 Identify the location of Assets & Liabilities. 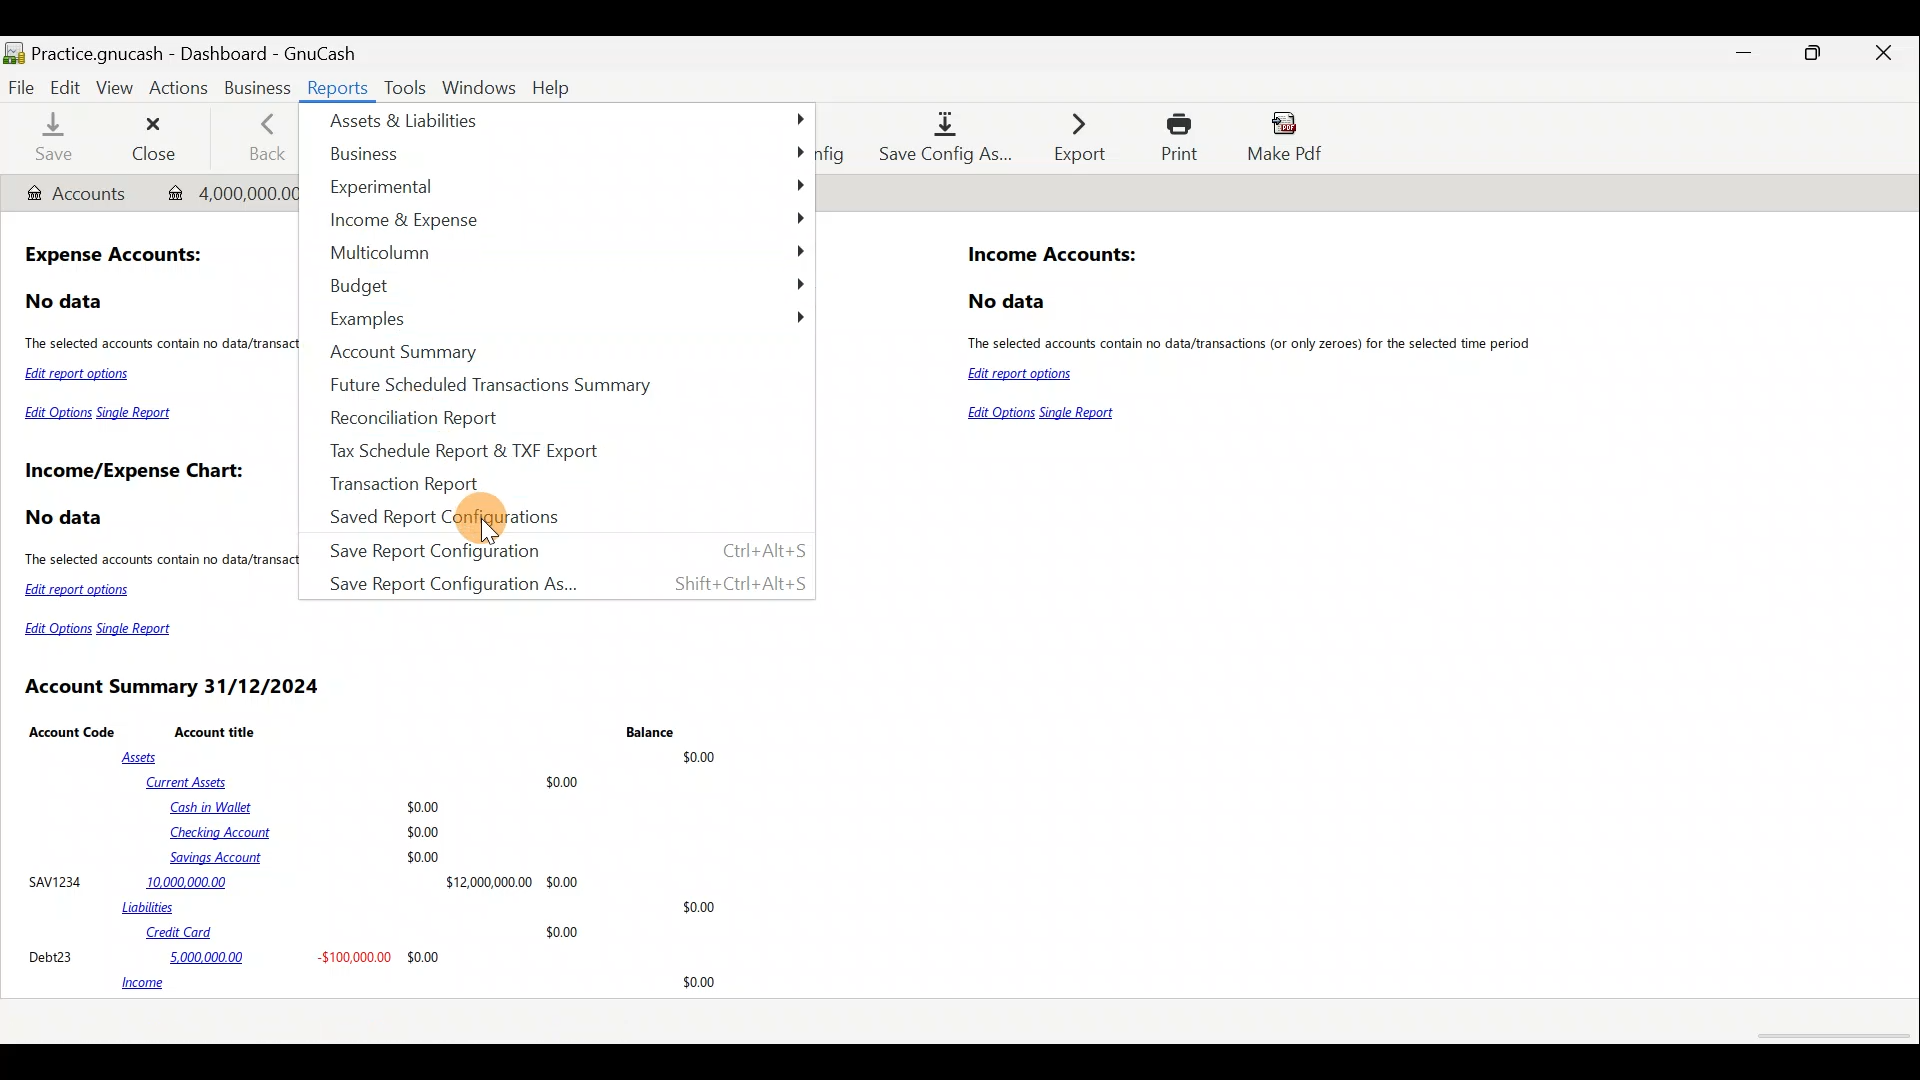
(568, 122).